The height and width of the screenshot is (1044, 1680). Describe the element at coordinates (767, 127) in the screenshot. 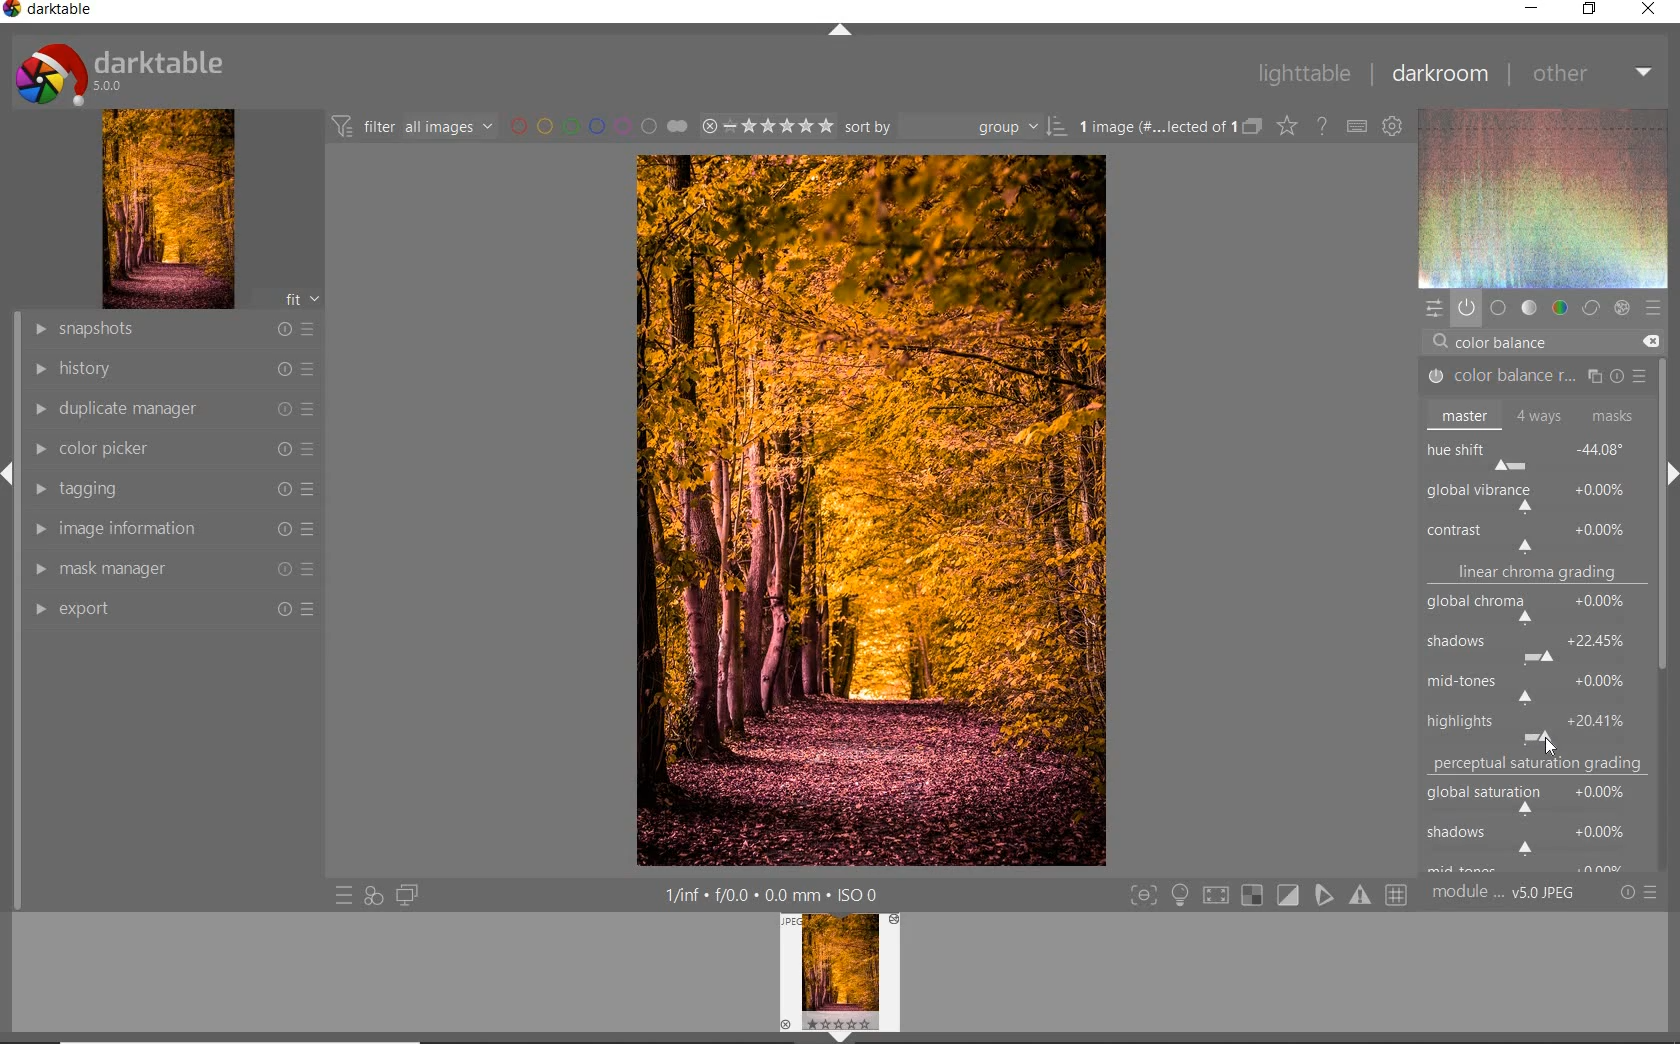

I see `selected image range rating` at that location.